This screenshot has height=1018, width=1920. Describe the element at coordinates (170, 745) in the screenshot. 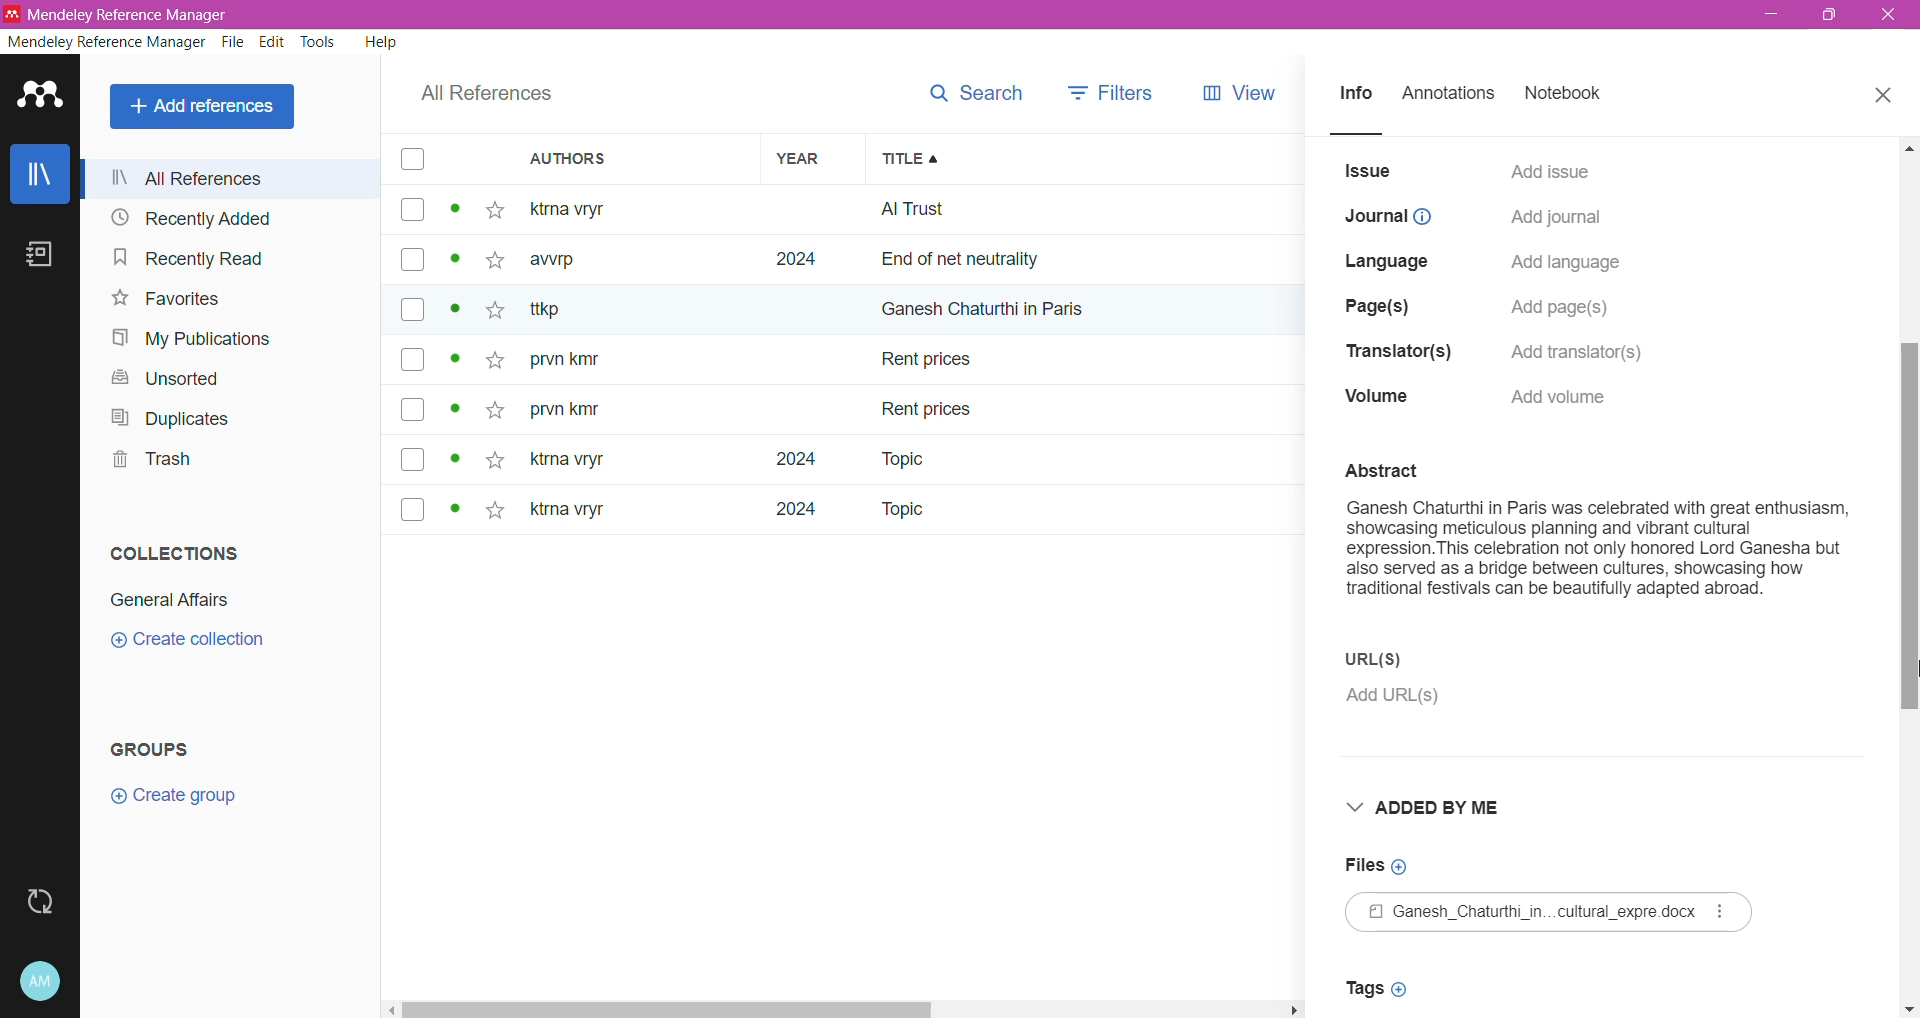

I see `Groups` at that location.